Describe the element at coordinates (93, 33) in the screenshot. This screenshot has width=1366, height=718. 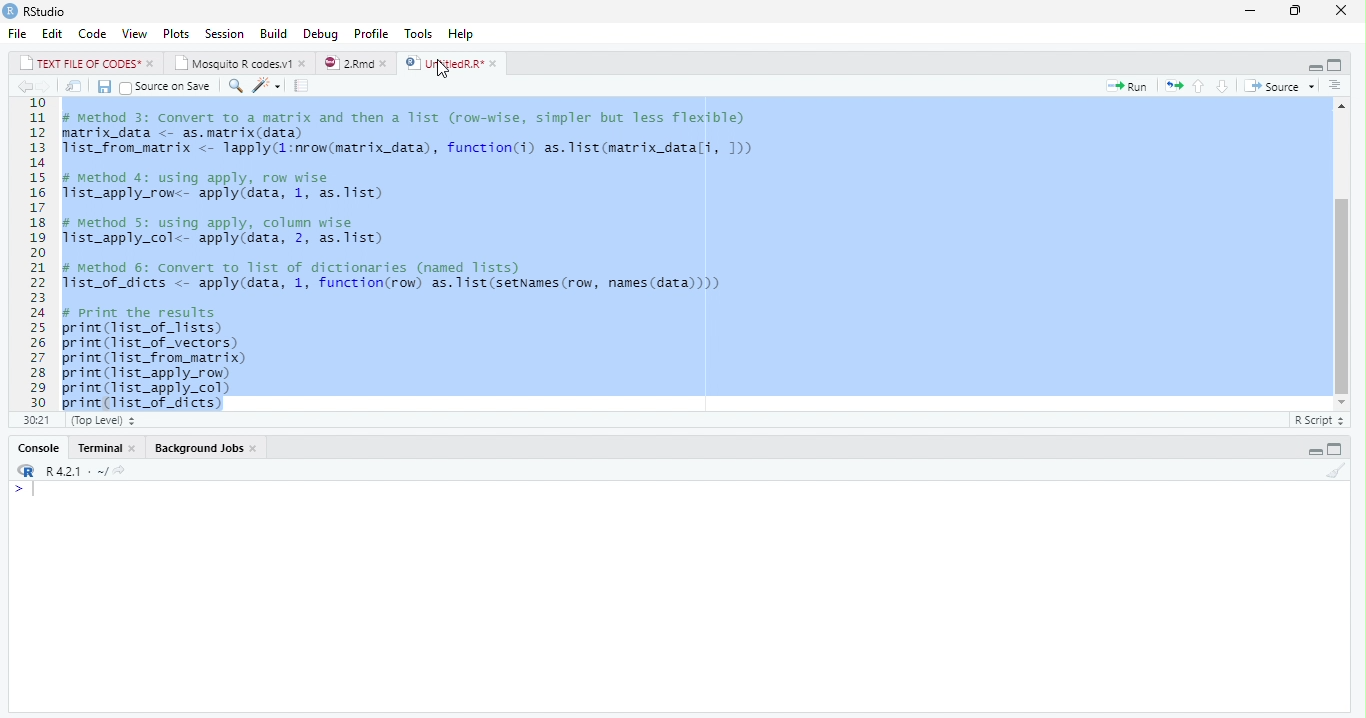
I see `Code` at that location.